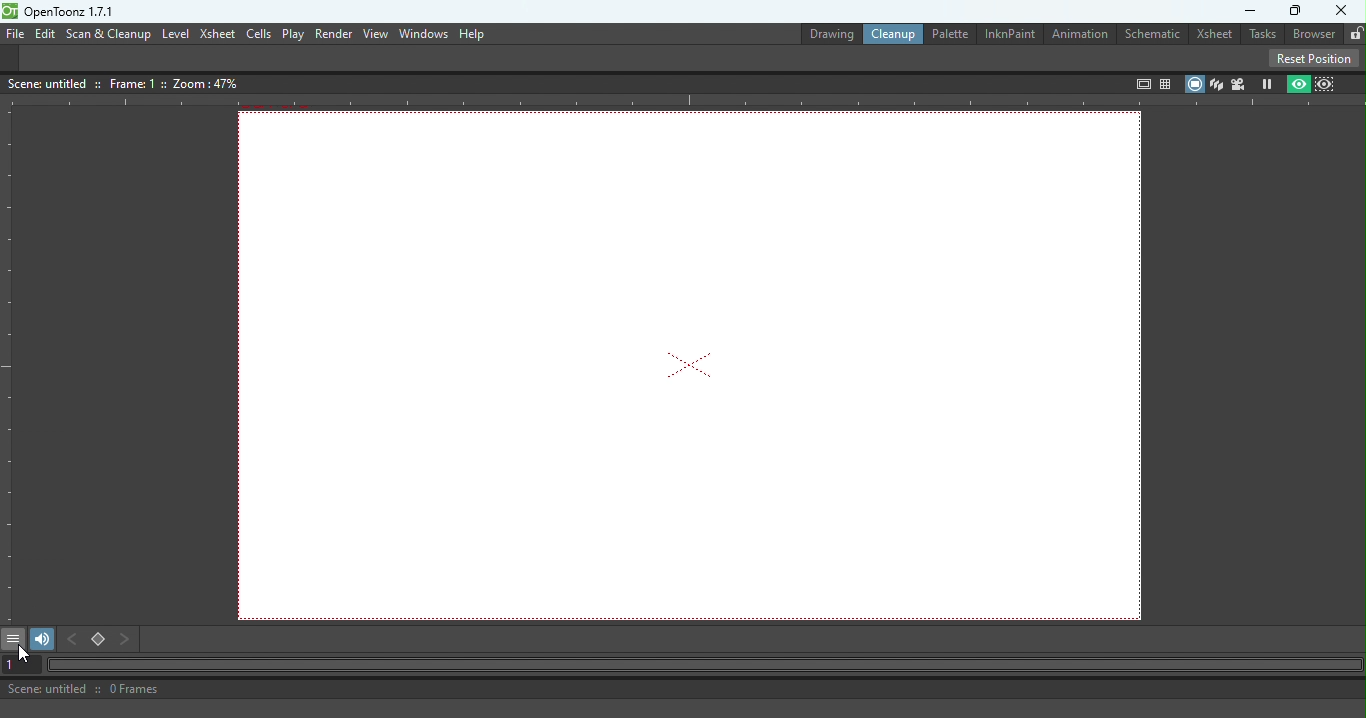 The width and height of the screenshot is (1366, 718). Describe the element at coordinates (1299, 83) in the screenshot. I see `Preview` at that location.